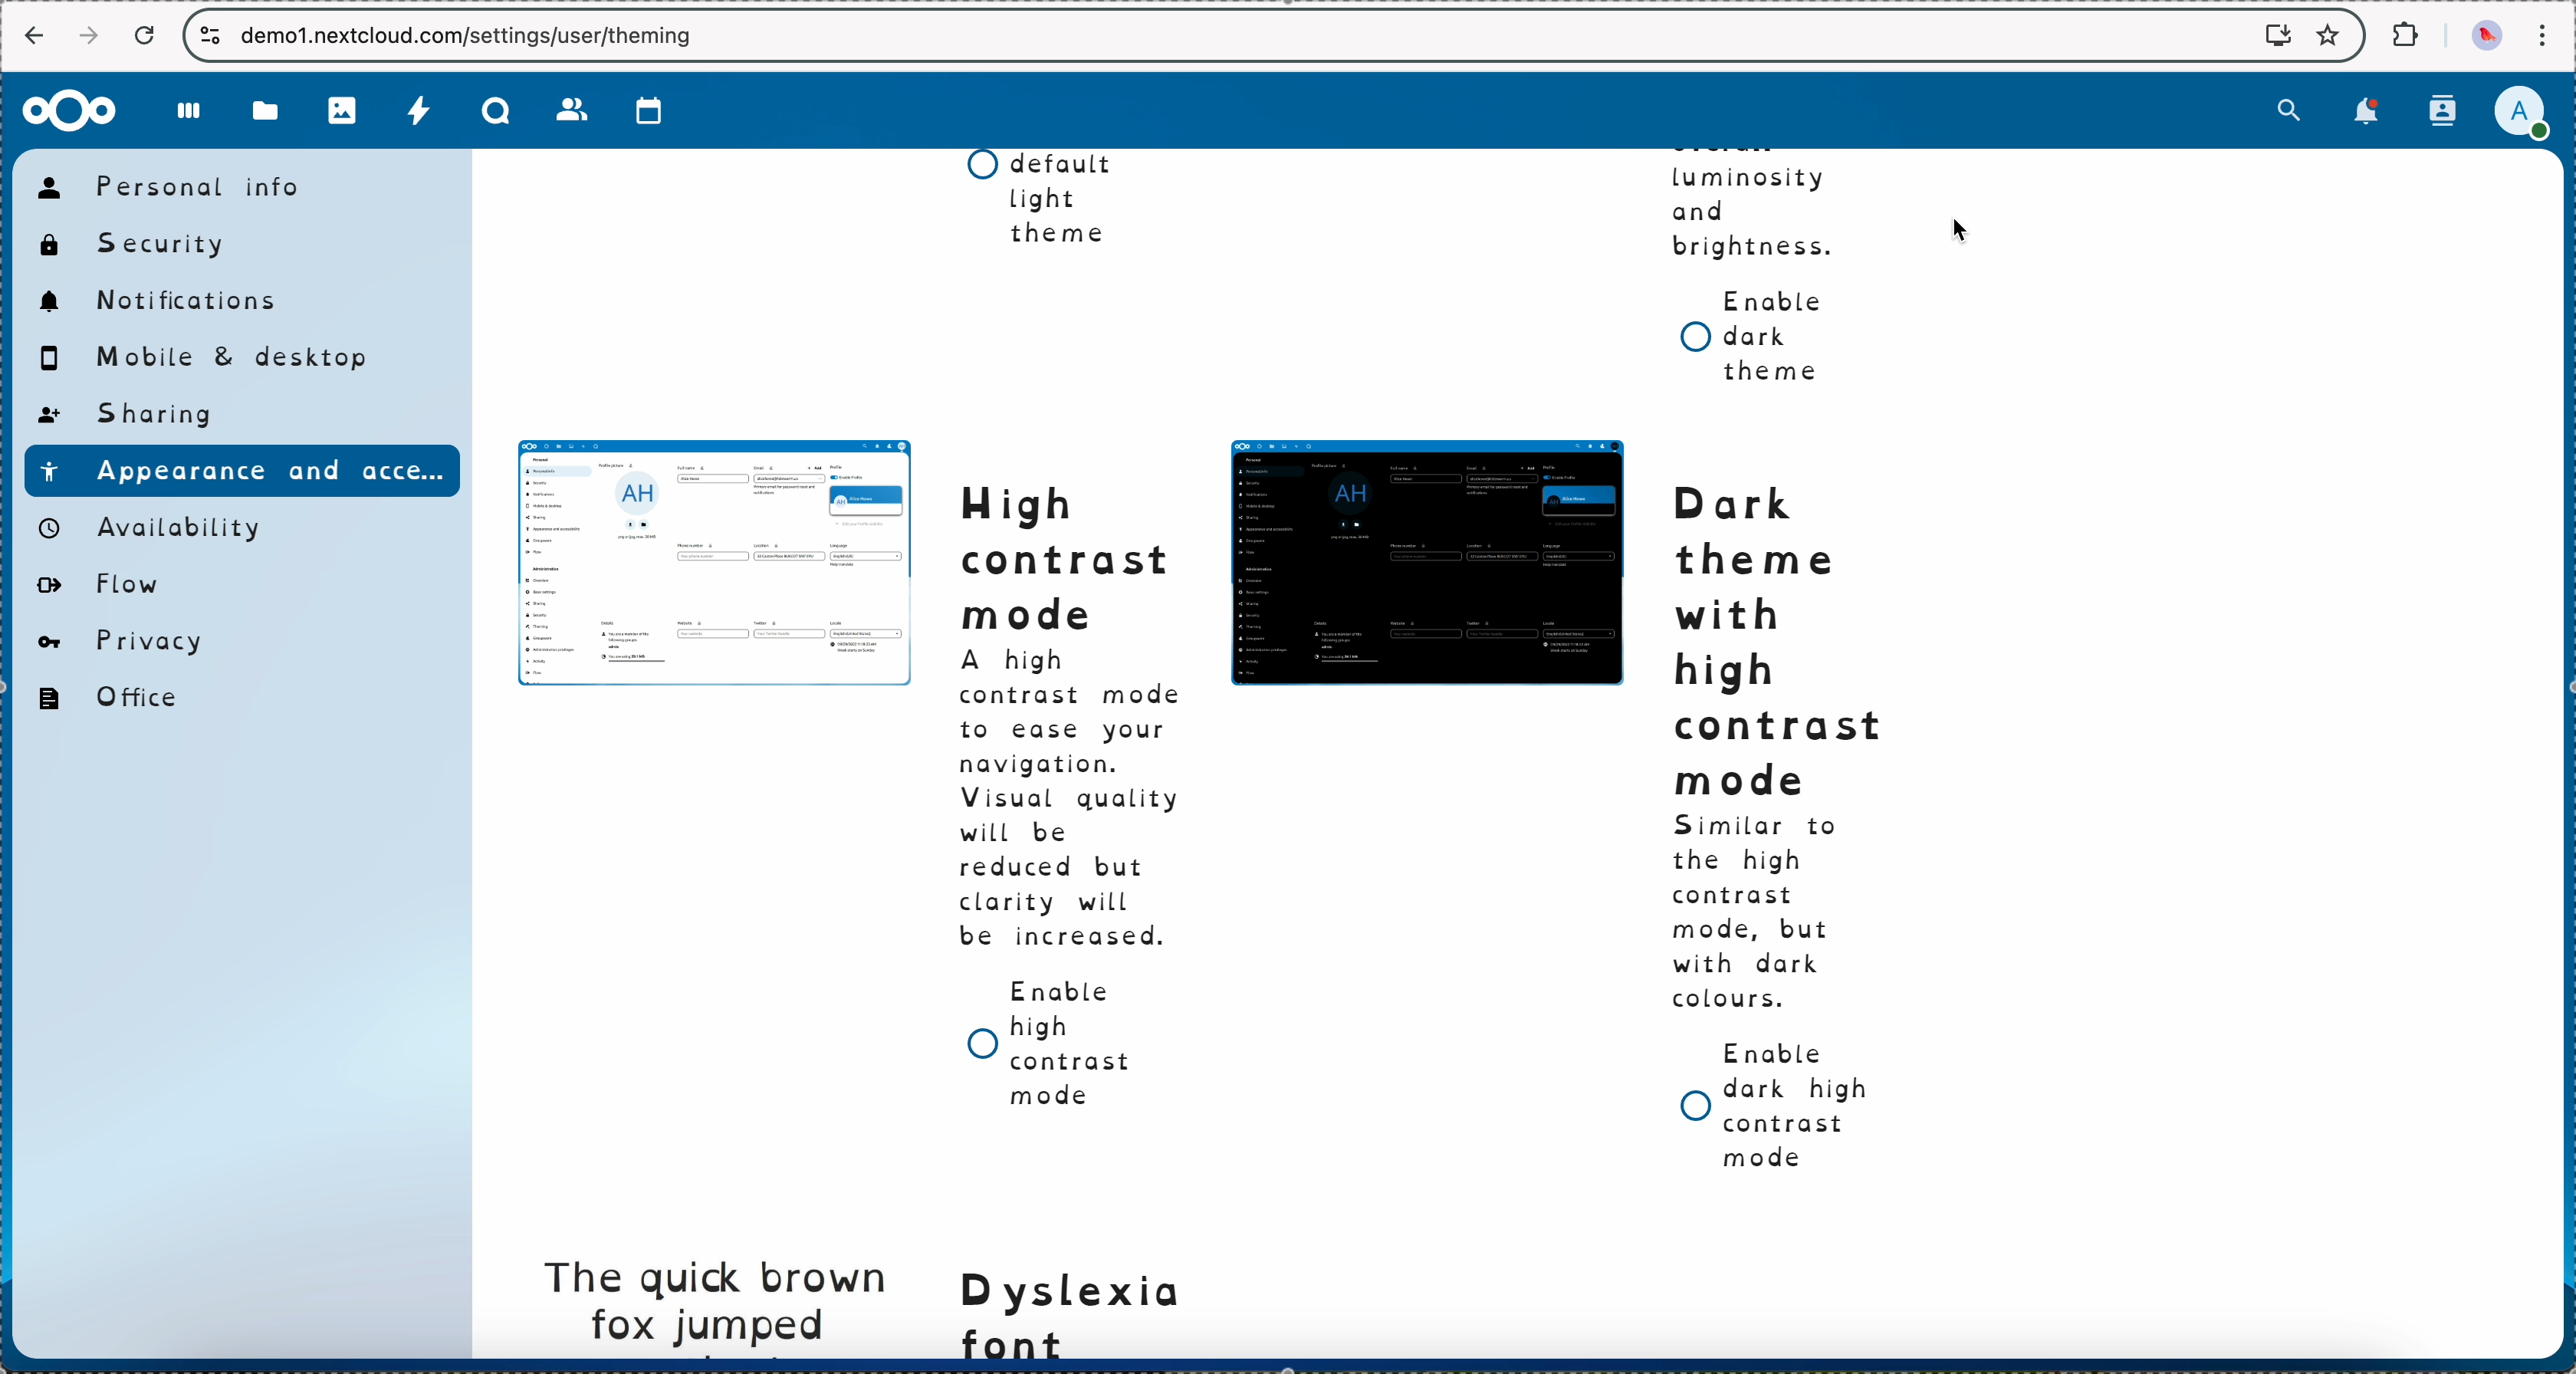 This screenshot has height=1374, width=2576. Describe the element at coordinates (2549, 31) in the screenshot. I see `customize and control Google Chrome` at that location.